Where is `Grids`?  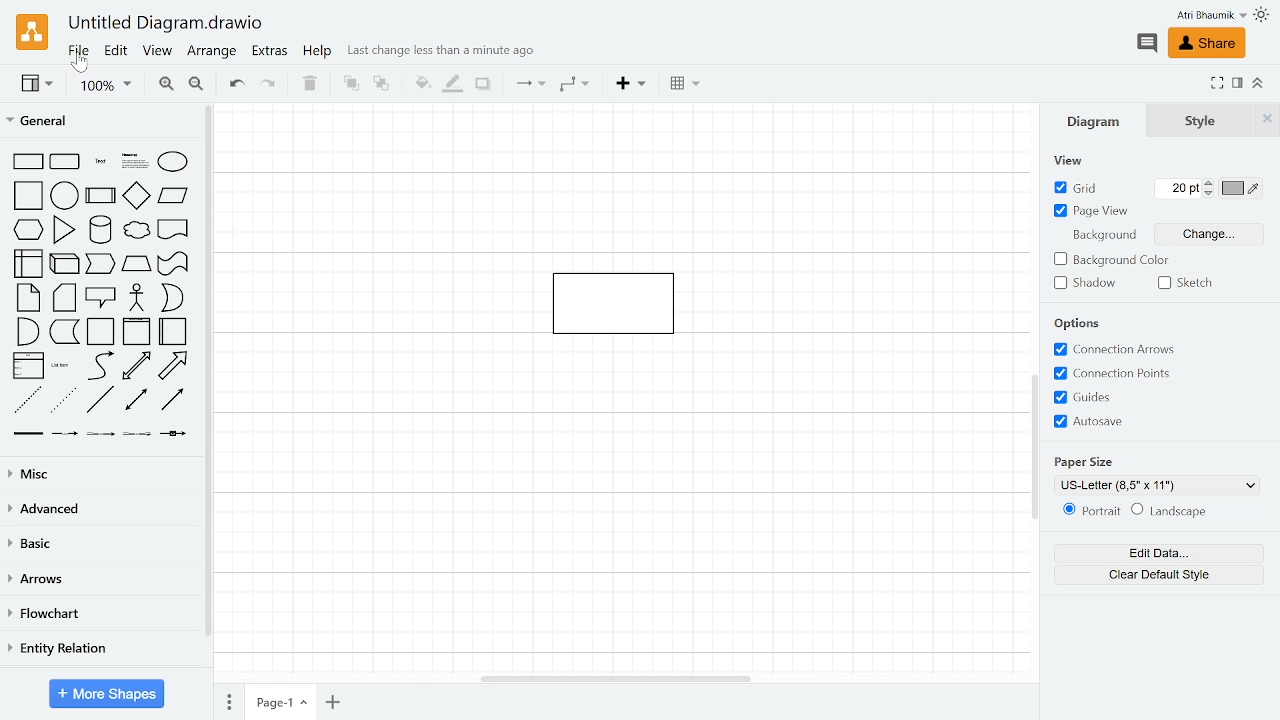 Grids is located at coordinates (1128, 398).